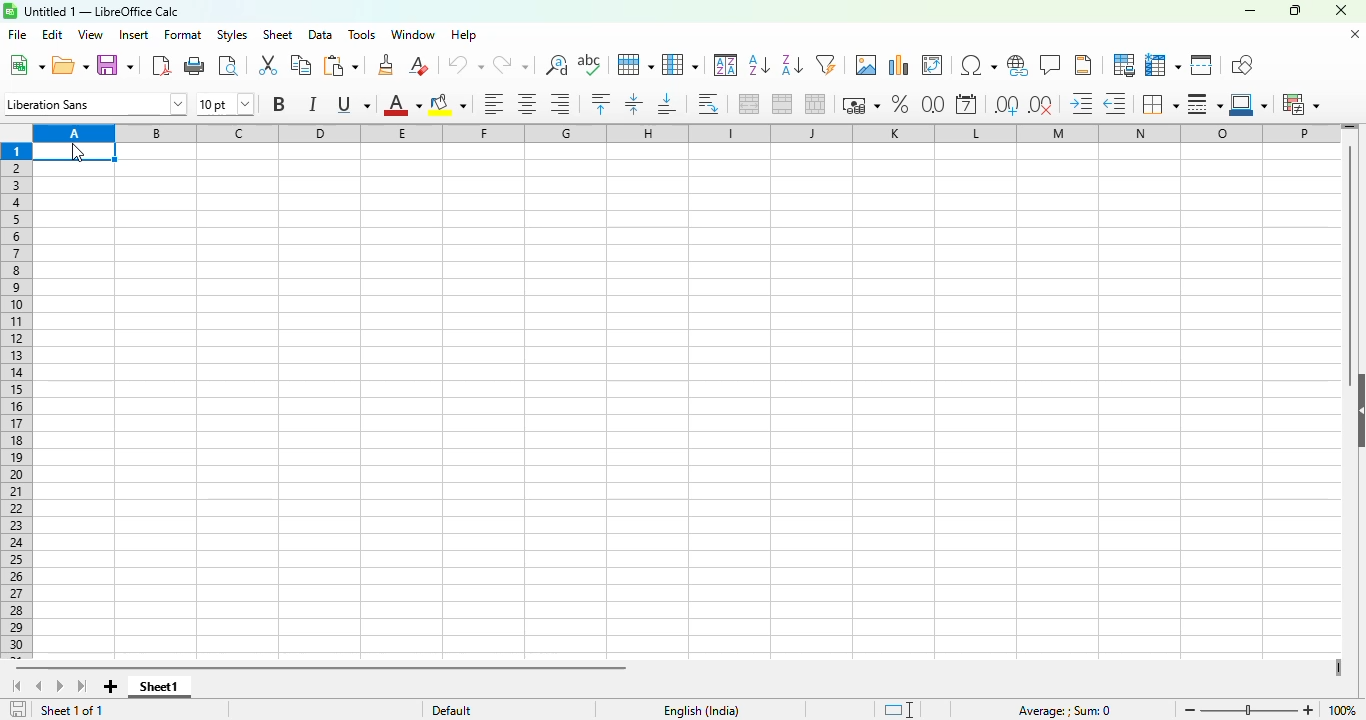 The image size is (1366, 720). What do you see at coordinates (160, 687) in the screenshot?
I see `sheet1` at bounding box center [160, 687].